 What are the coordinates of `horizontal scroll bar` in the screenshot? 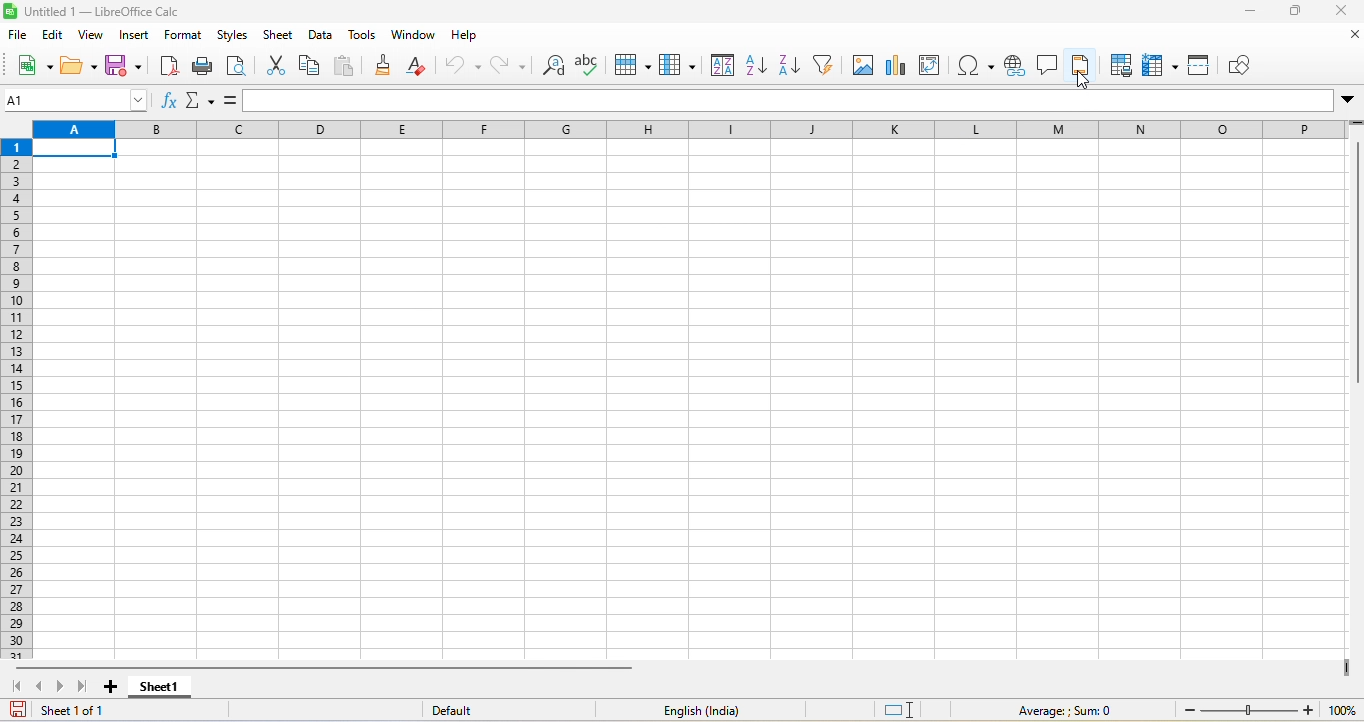 It's located at (324, 667).